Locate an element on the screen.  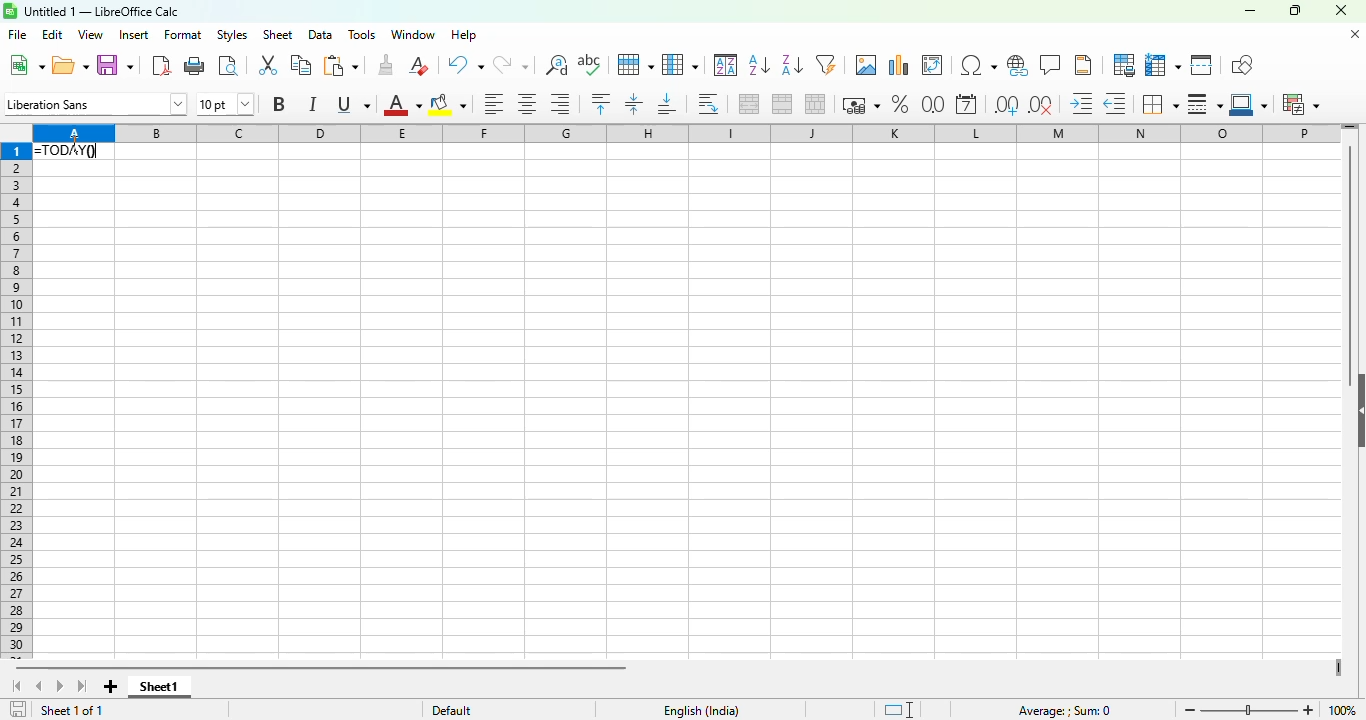
define print area is located at coordinates (1123, 64).